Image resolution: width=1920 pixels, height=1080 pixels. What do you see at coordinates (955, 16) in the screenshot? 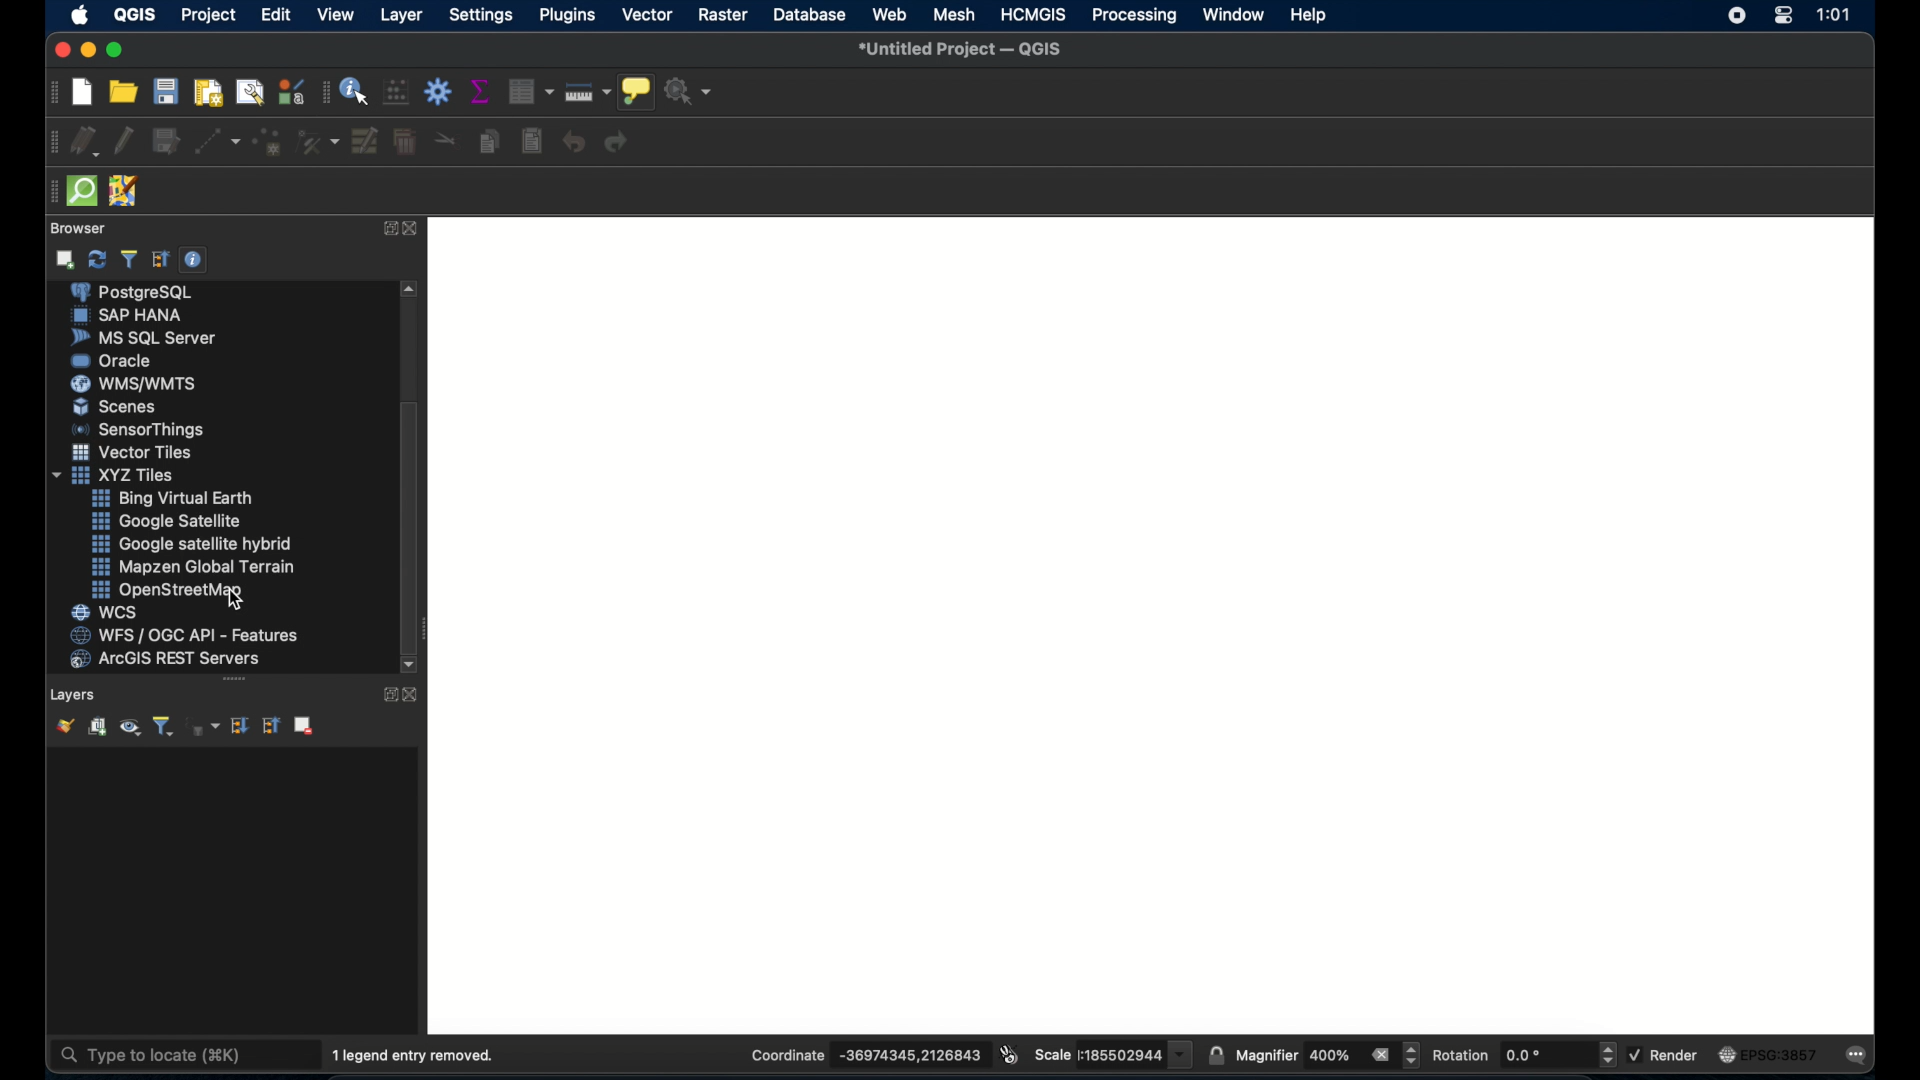
I see `mesh` at bounding box center [955, 16].